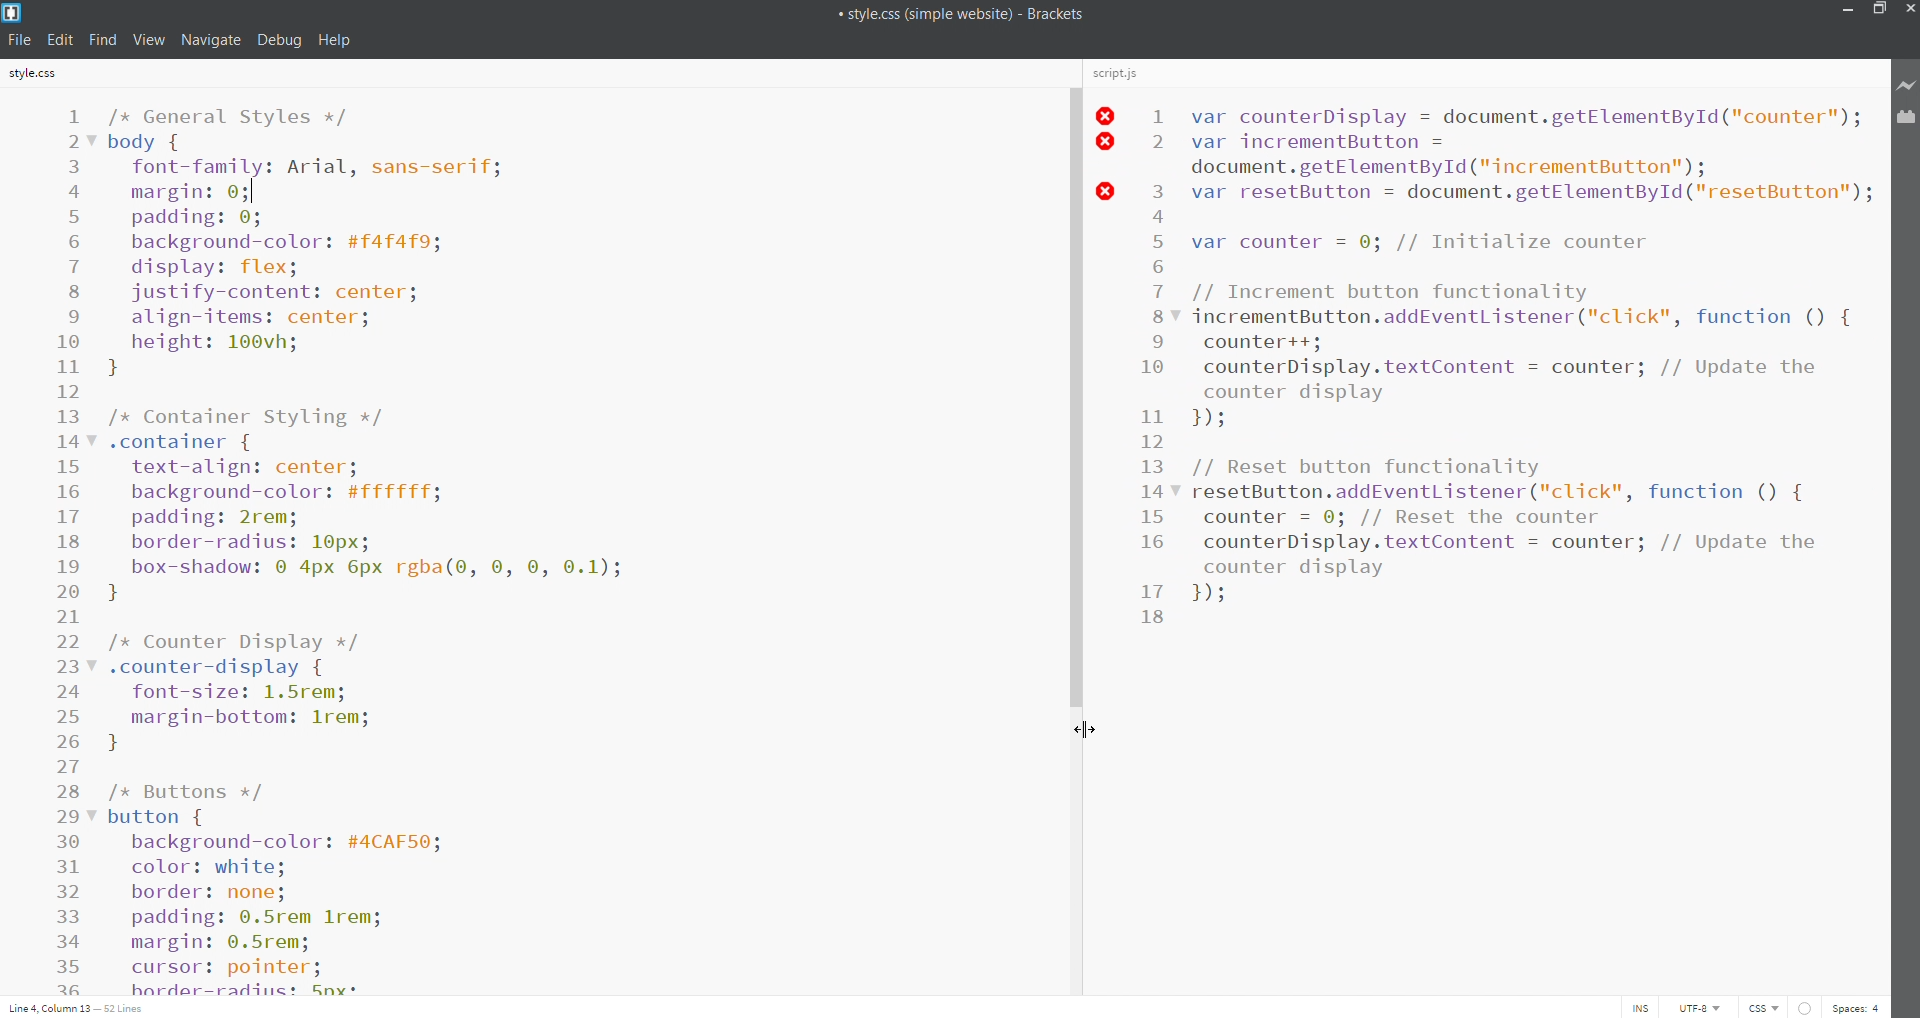 Image resolution: width=1920 pixels, height=1018 pixels. I want to click on maximize/restore, so click(1878, 11).